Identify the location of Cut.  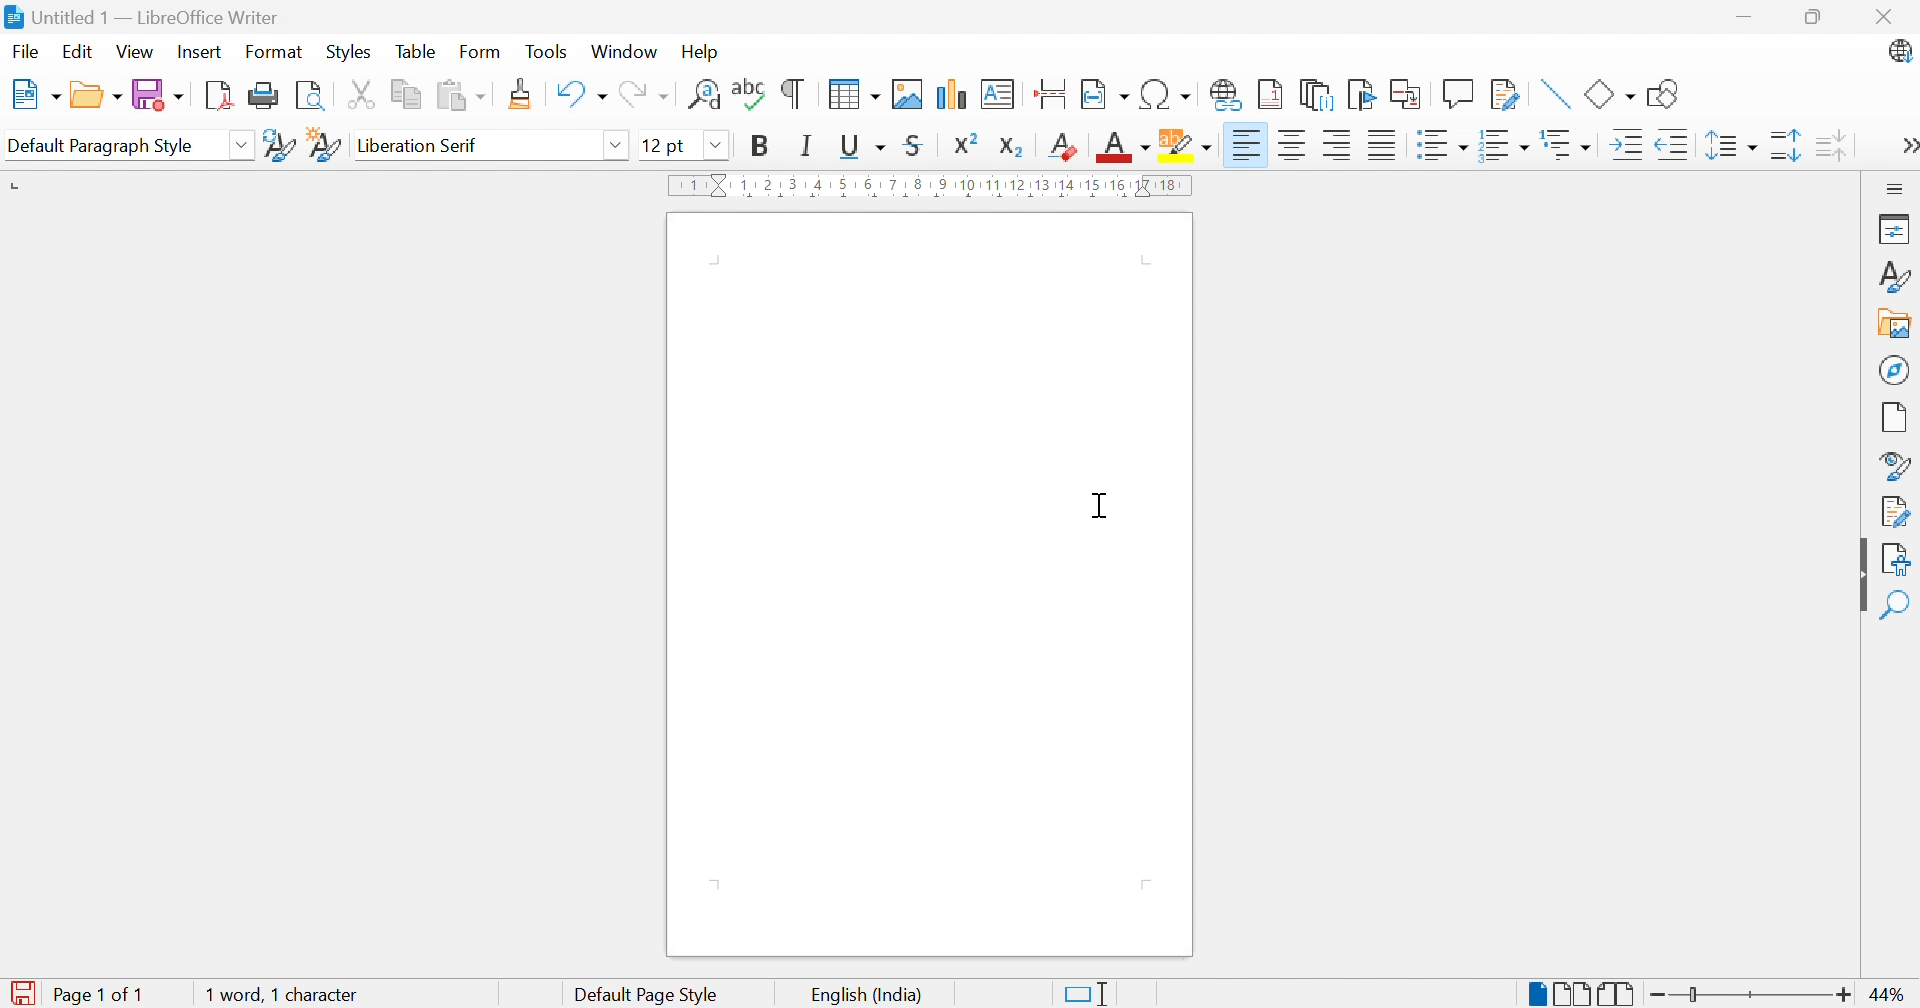
(366, 96).